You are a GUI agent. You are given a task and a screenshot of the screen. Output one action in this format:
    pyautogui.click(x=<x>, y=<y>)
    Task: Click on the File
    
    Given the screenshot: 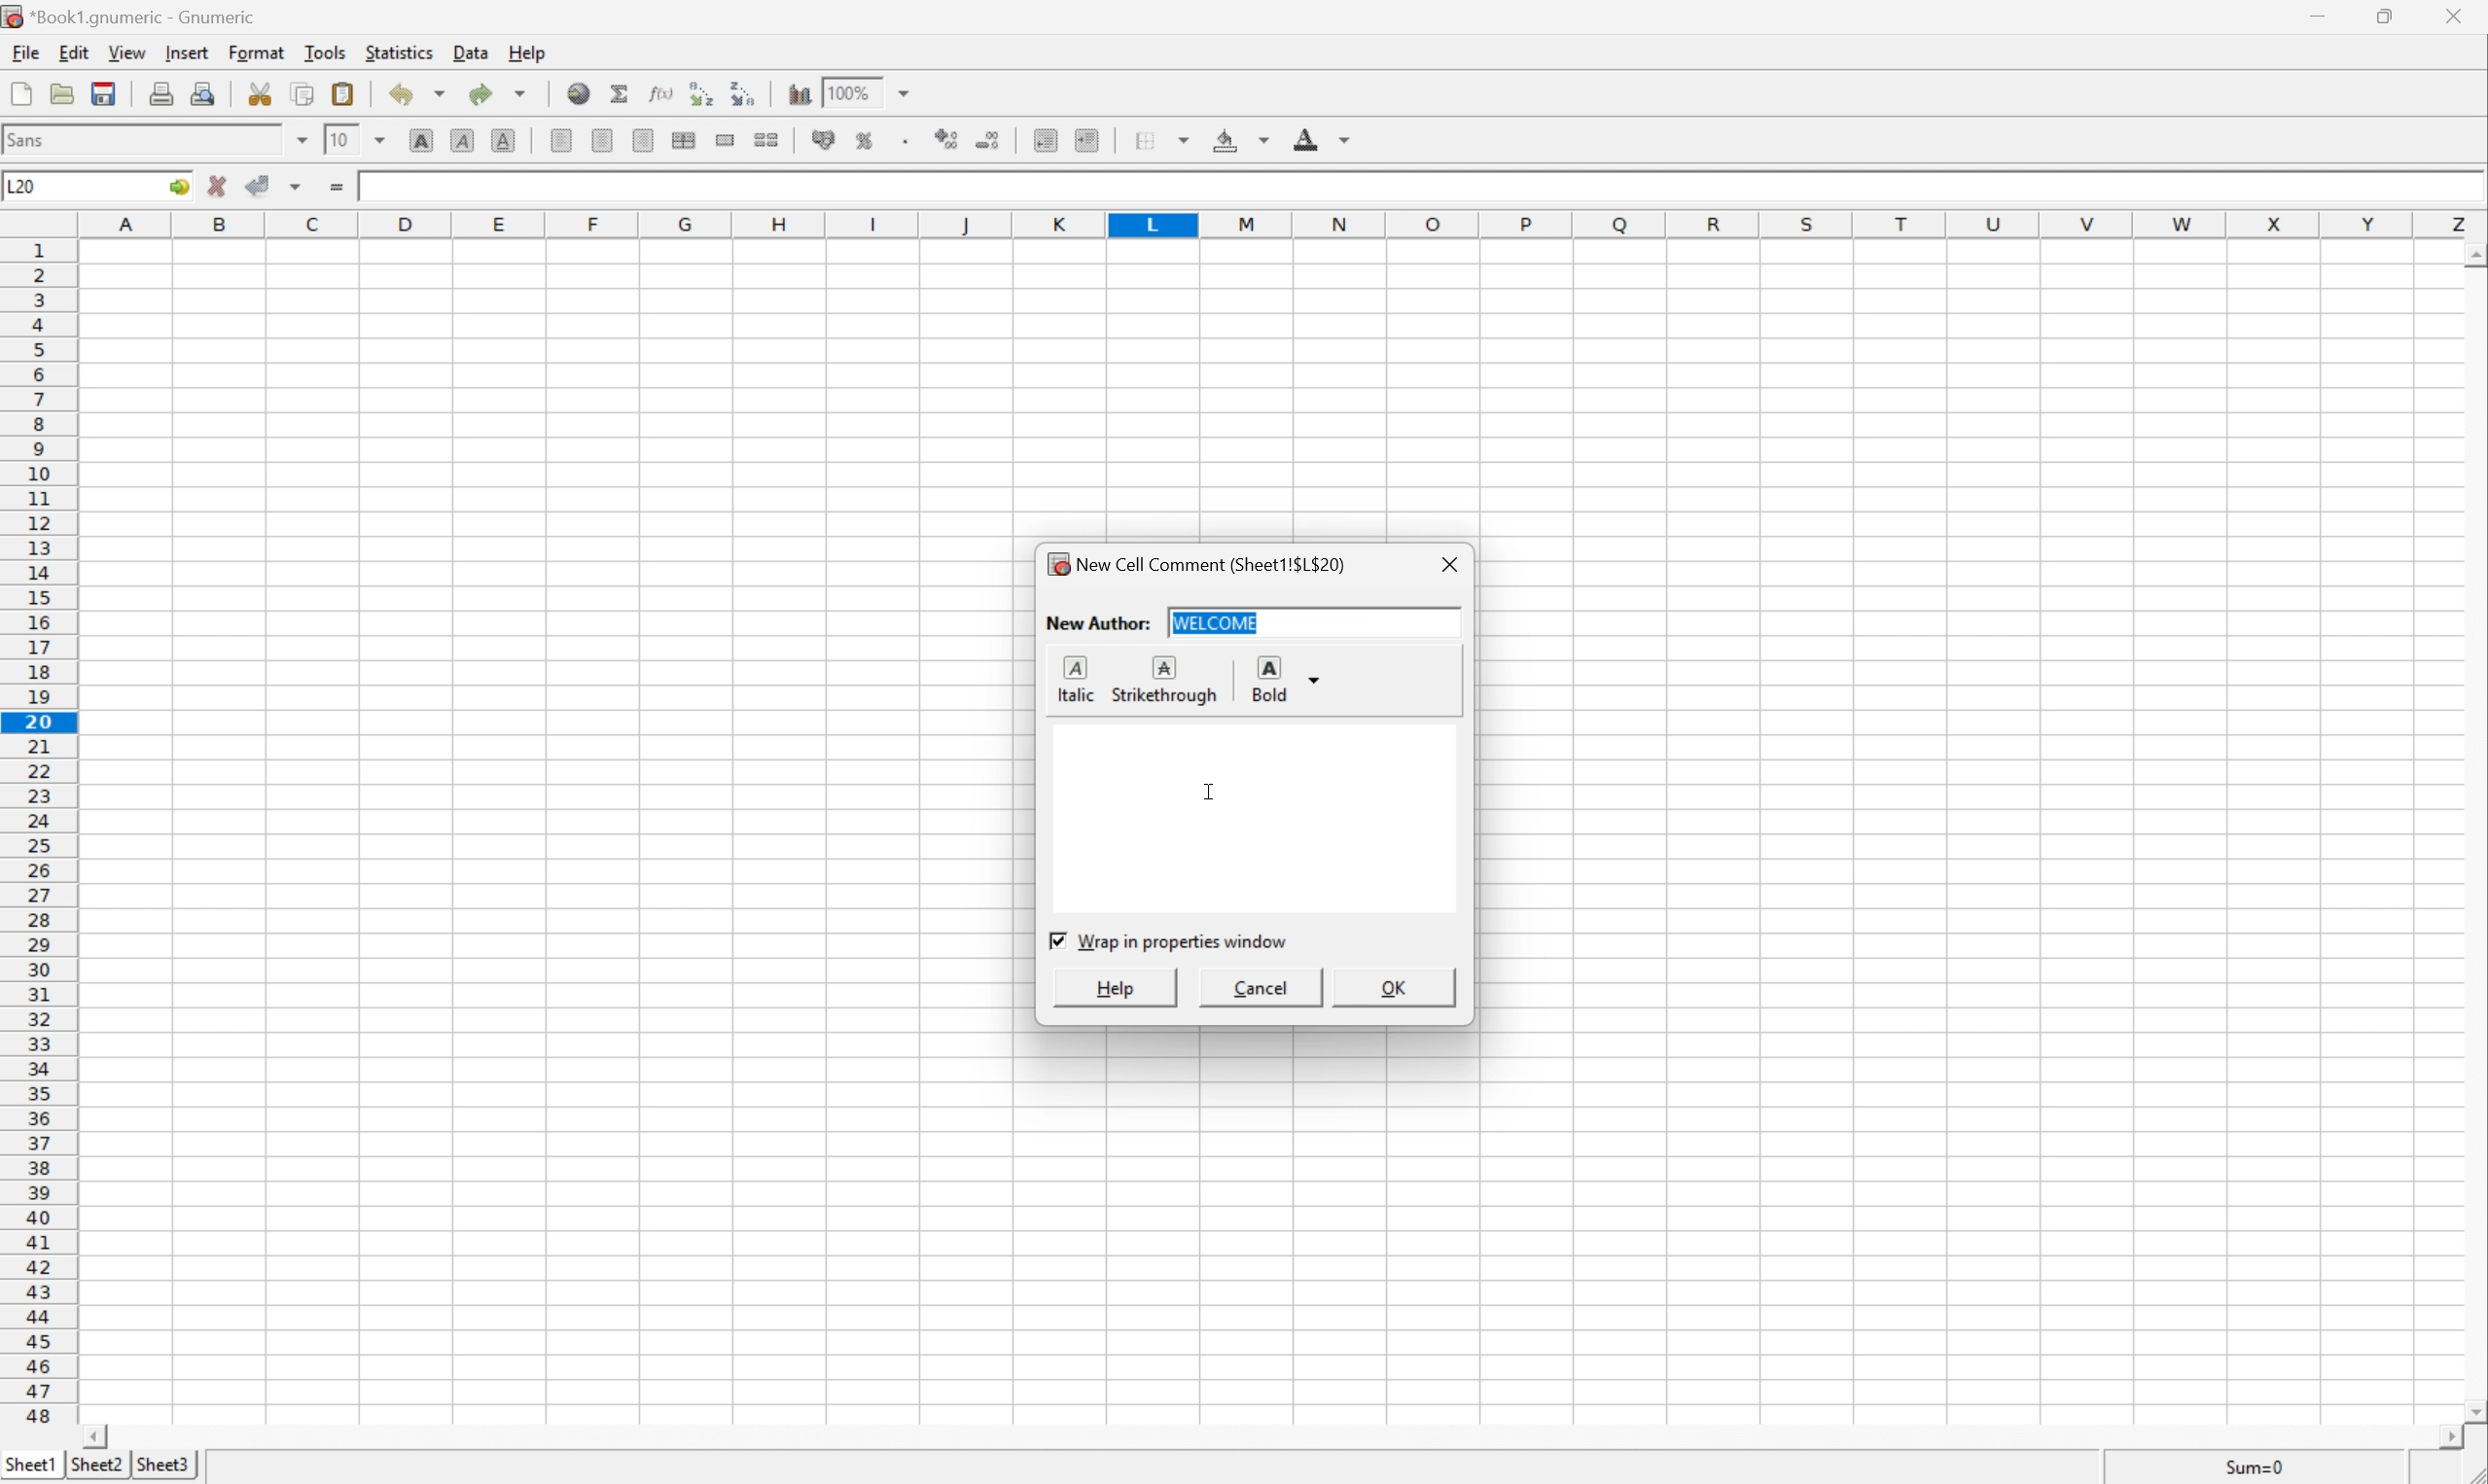 What is the action you would take?
    pyautogui.click(x=27, y=52)
    